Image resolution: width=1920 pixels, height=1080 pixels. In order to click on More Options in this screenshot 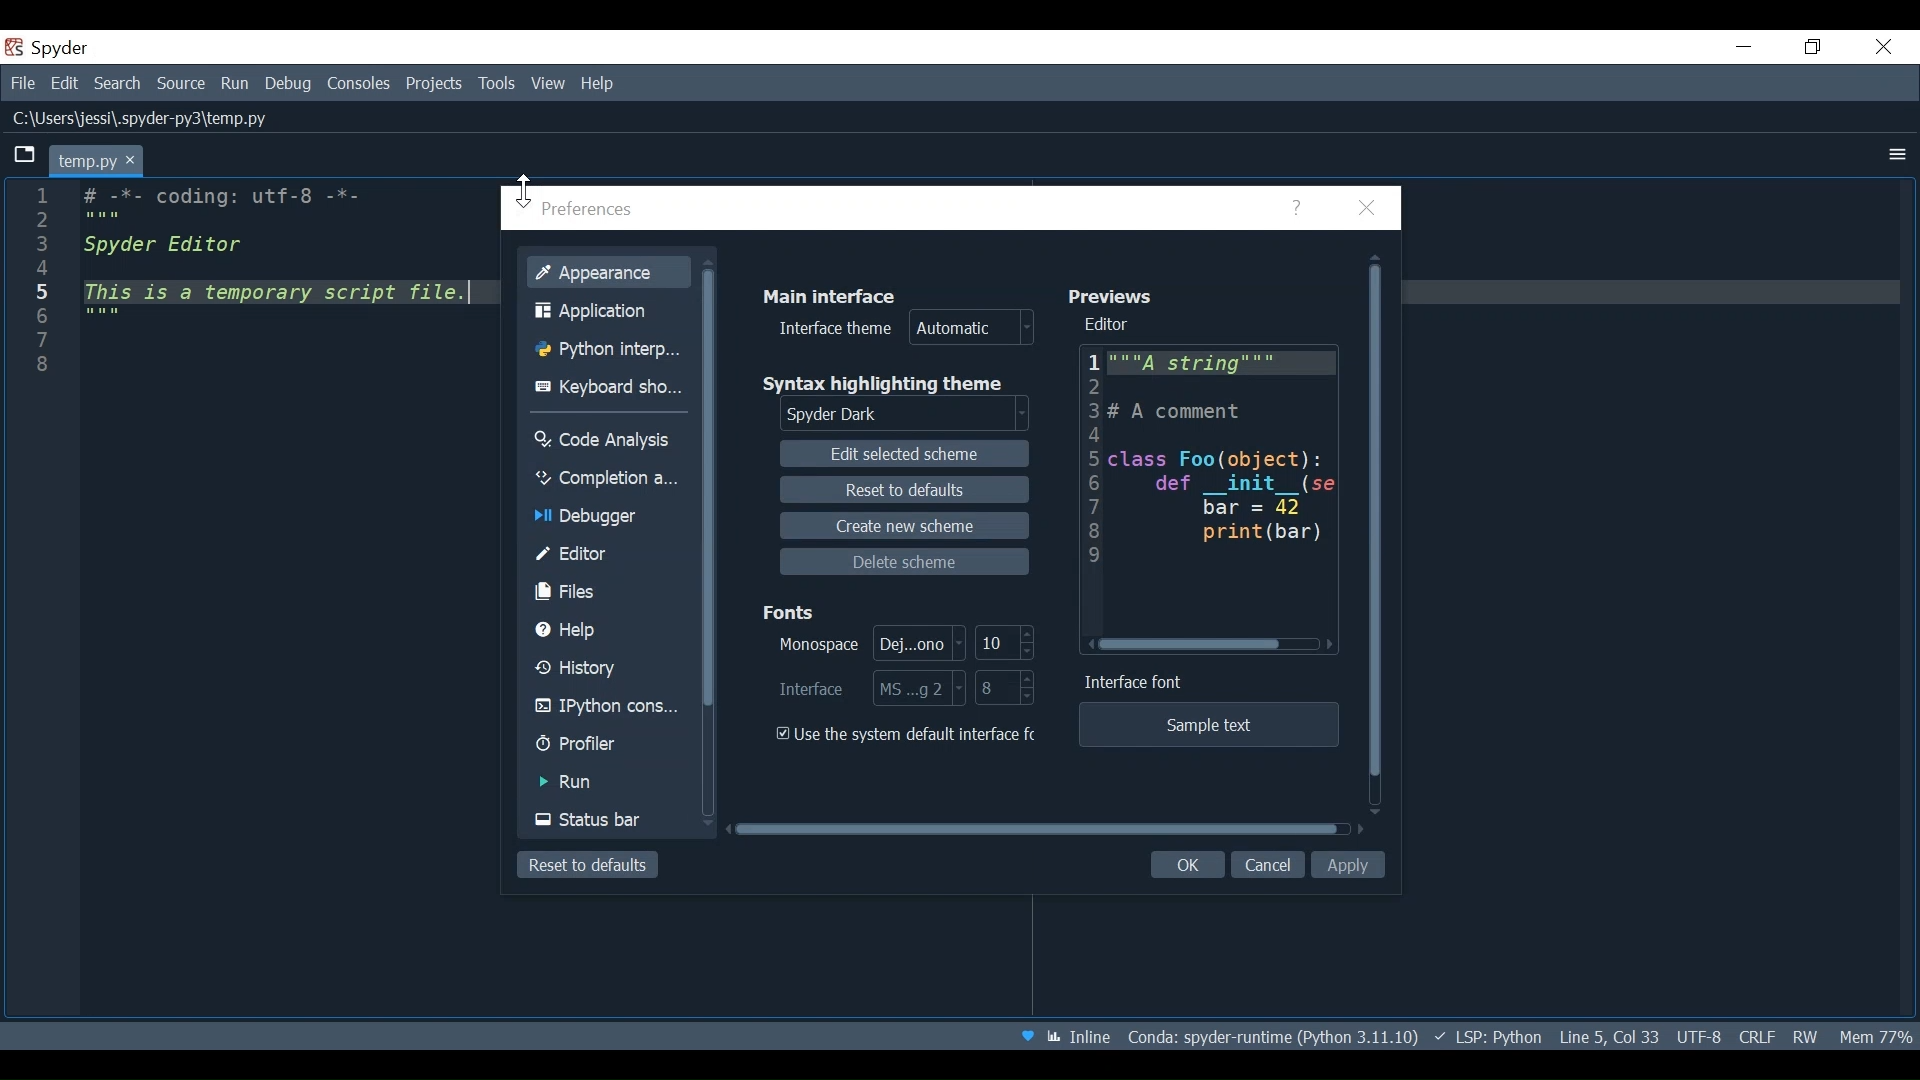, I will do `click(1894, 154)`.